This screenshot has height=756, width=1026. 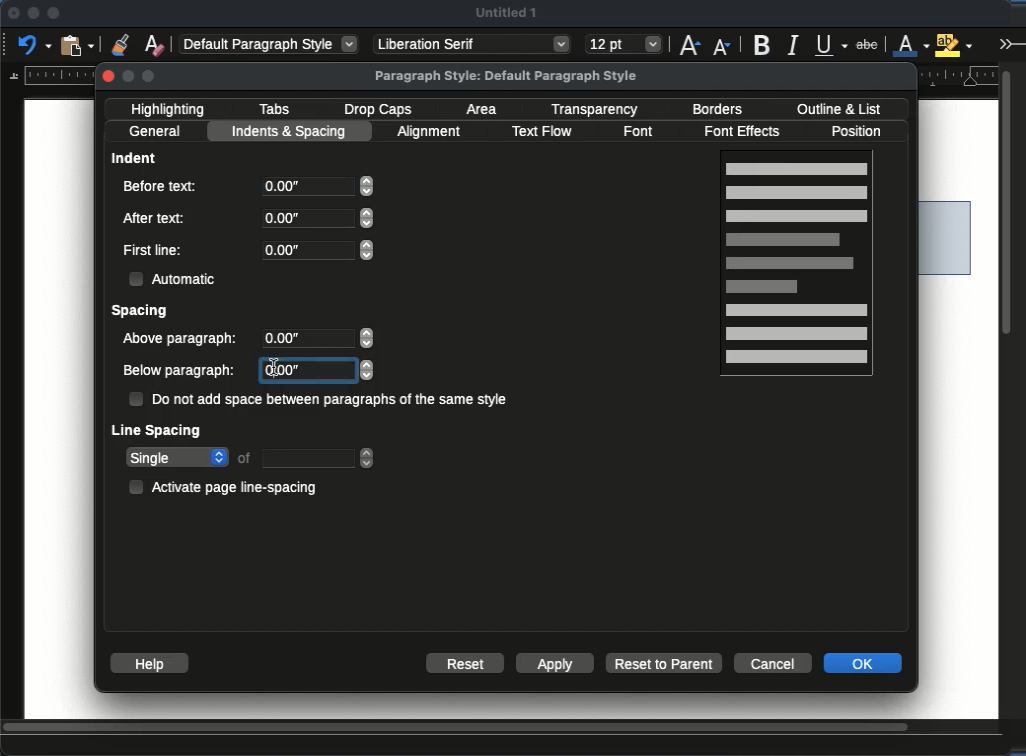 I want to click on highlighting, so click(x=171, y=109).